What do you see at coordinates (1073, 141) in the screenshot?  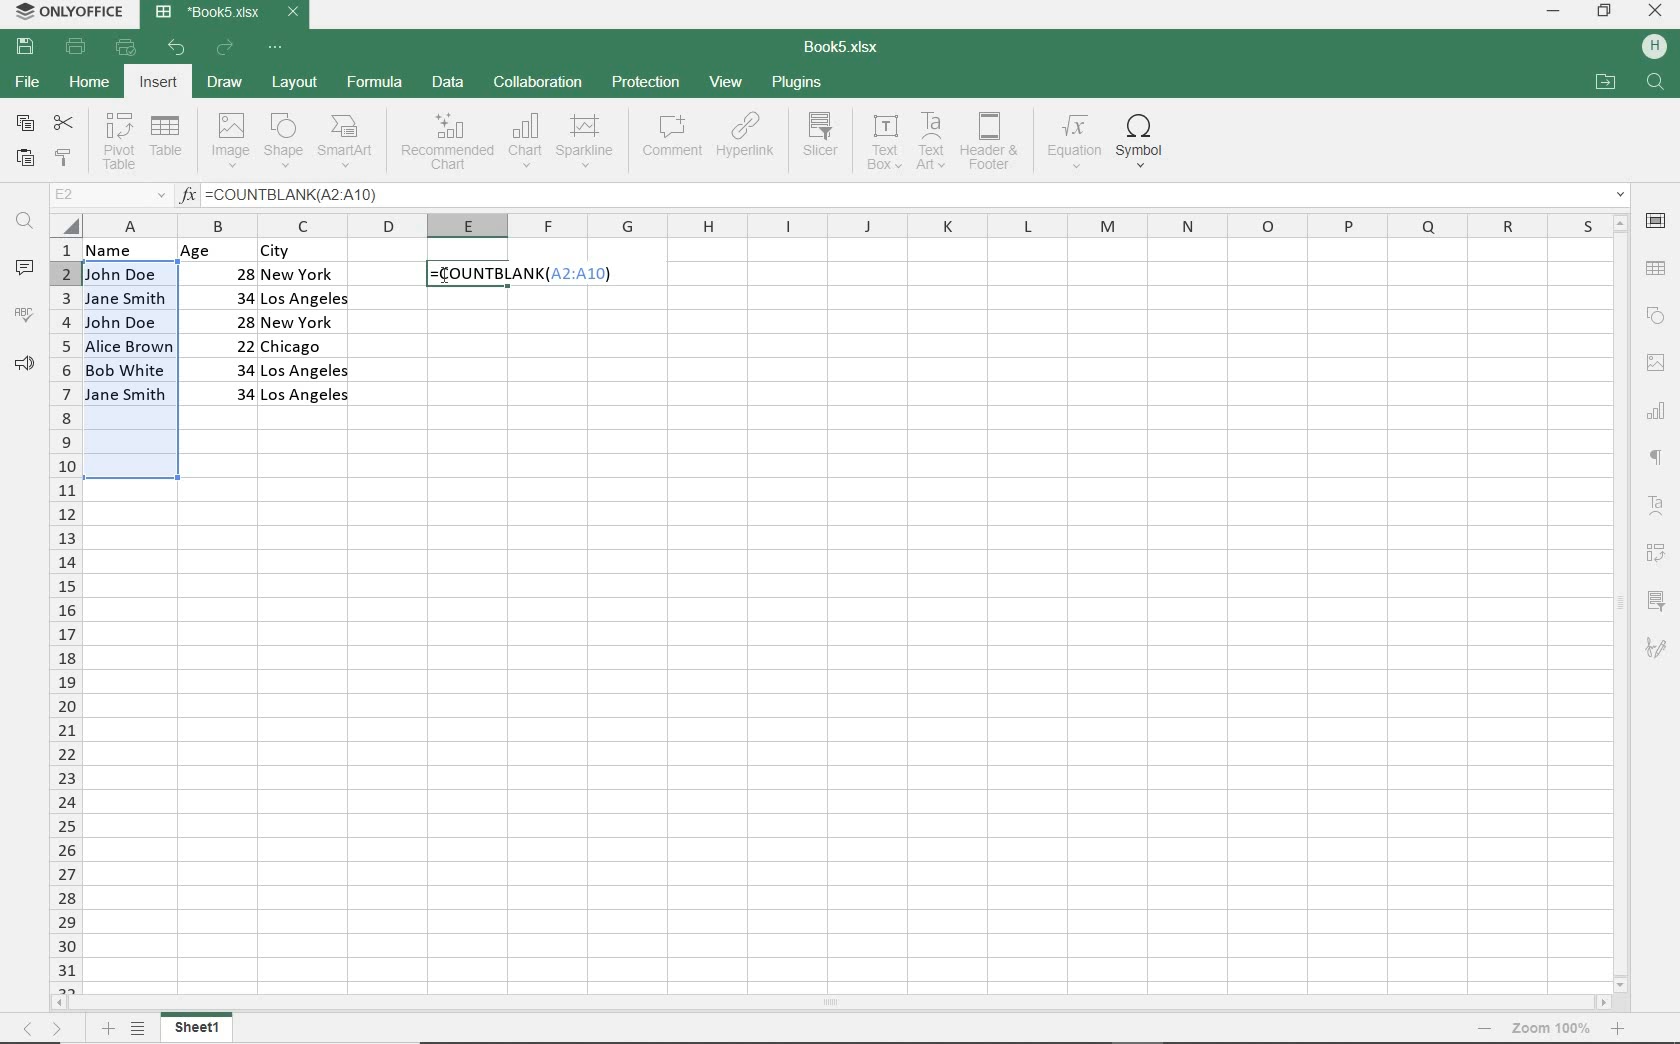 I see `EQUATION` at bounding box center [1073, 141].